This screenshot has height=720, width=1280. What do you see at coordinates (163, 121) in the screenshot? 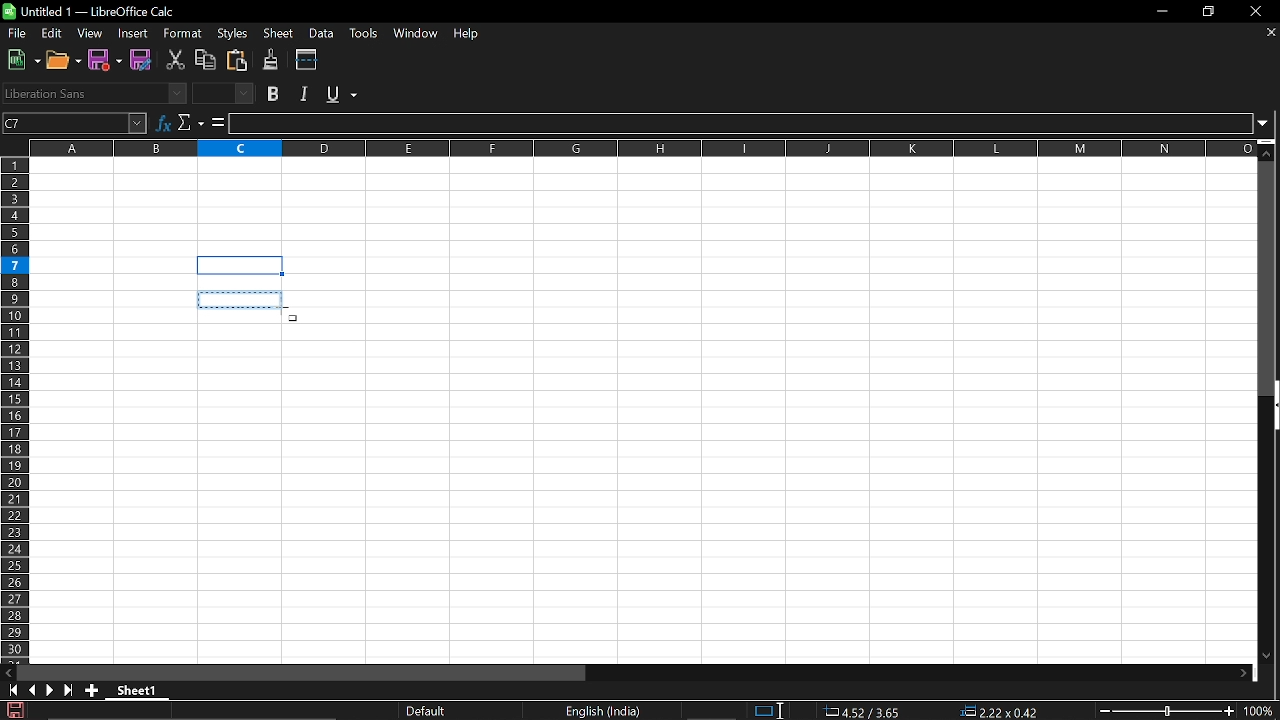
I see `Formula wizard` at bounding box center [163, 121].